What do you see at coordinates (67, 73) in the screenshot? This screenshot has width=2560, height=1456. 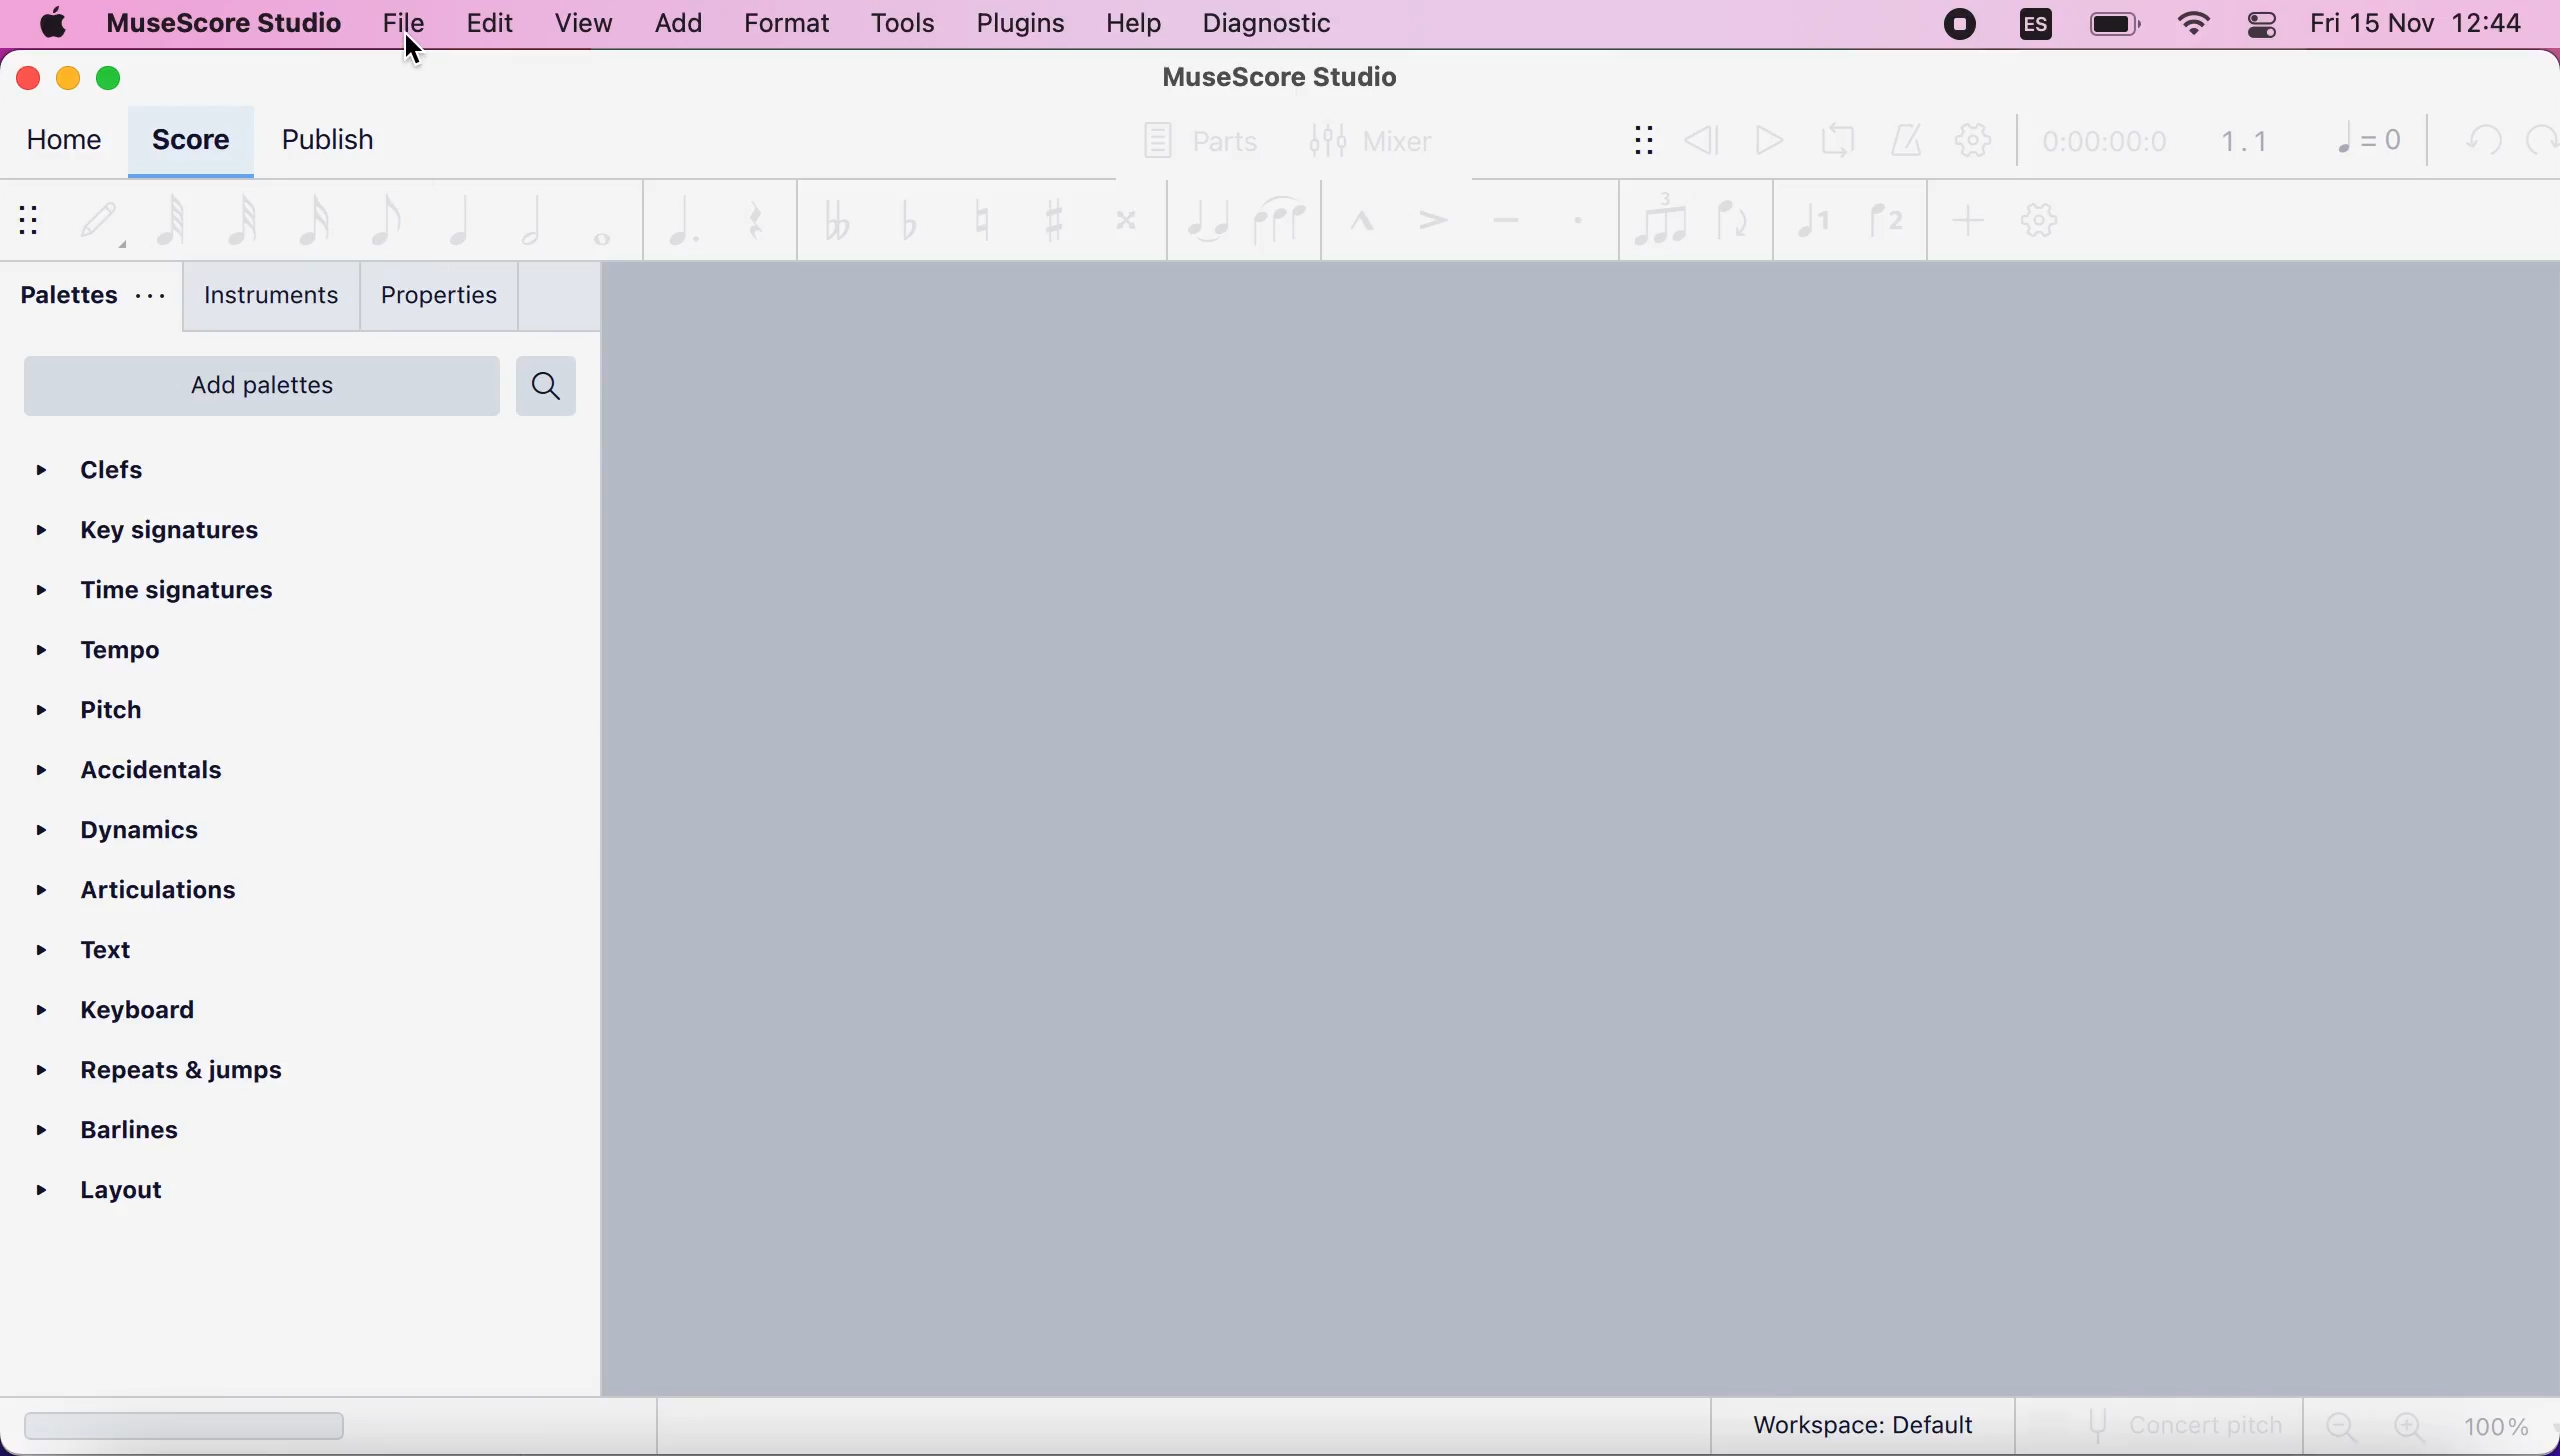 I see `minimize` at bounding box center [67, 73].